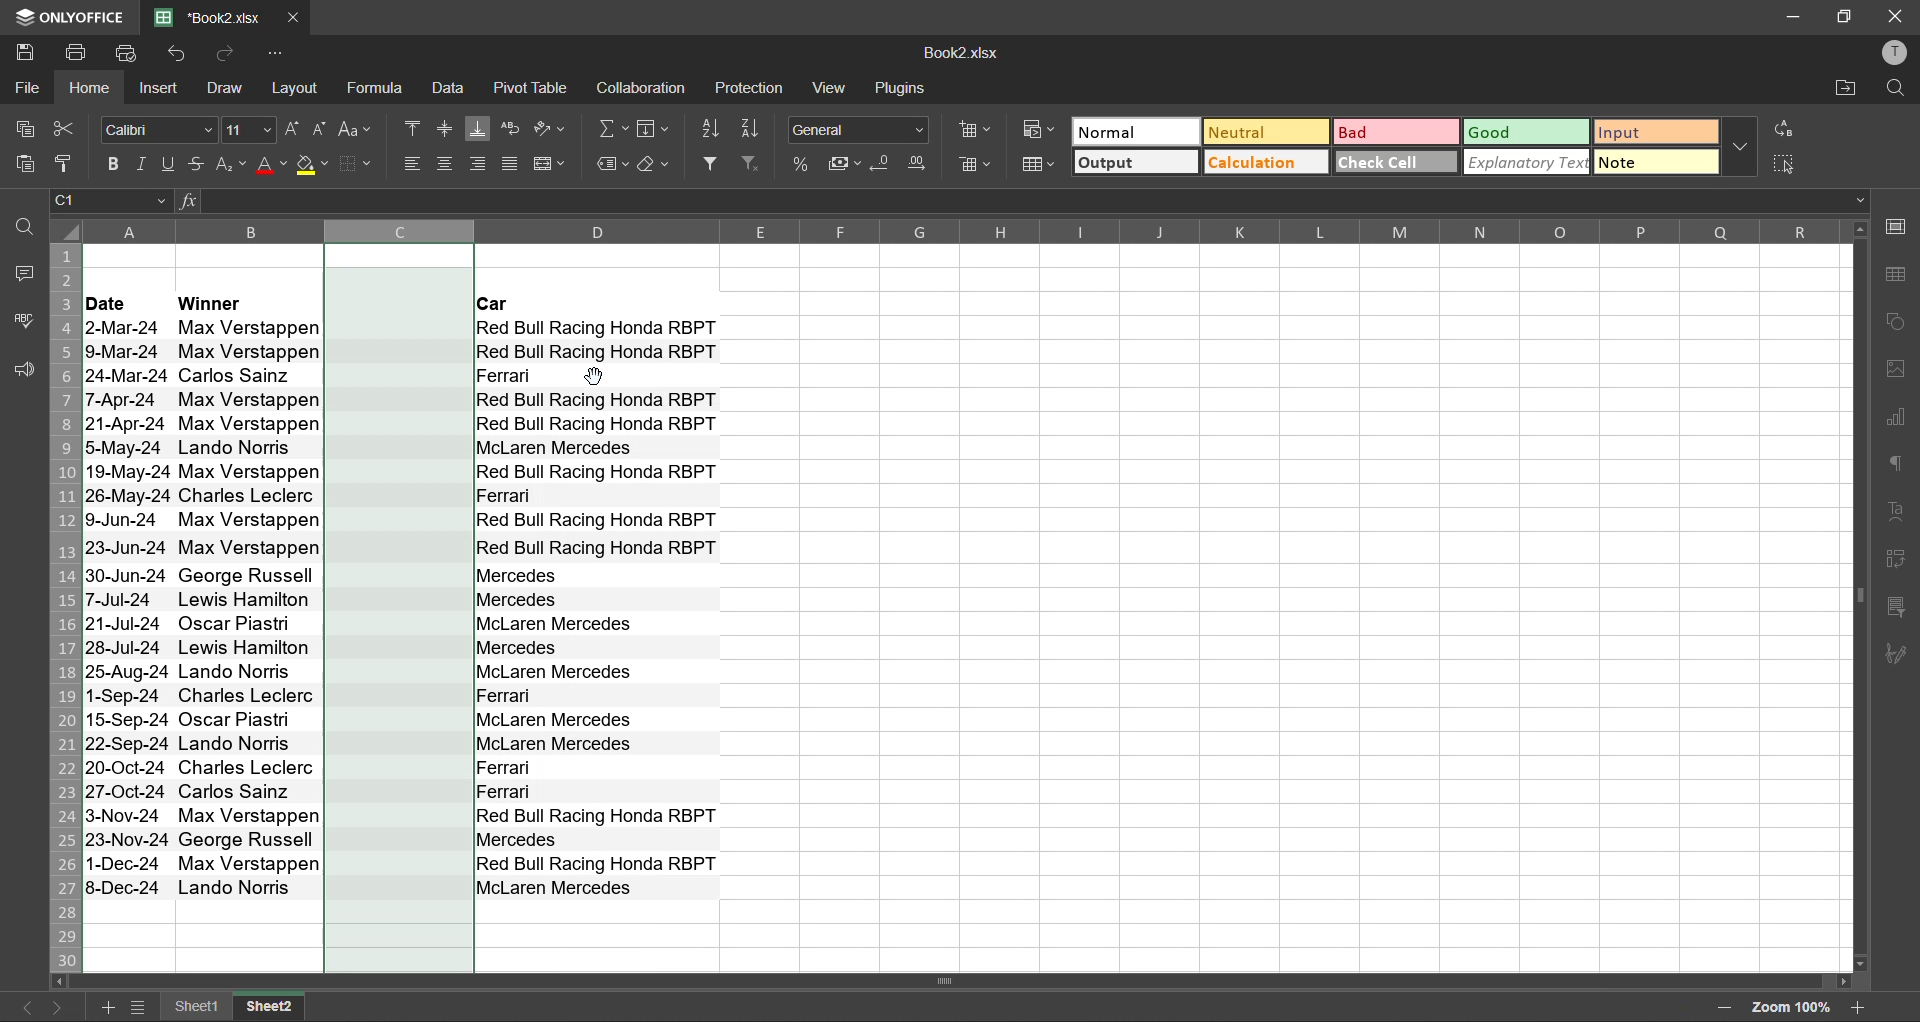  Describe the element at coordinates (1896, 467) in the screenshot. I see `paragraph` at that location.